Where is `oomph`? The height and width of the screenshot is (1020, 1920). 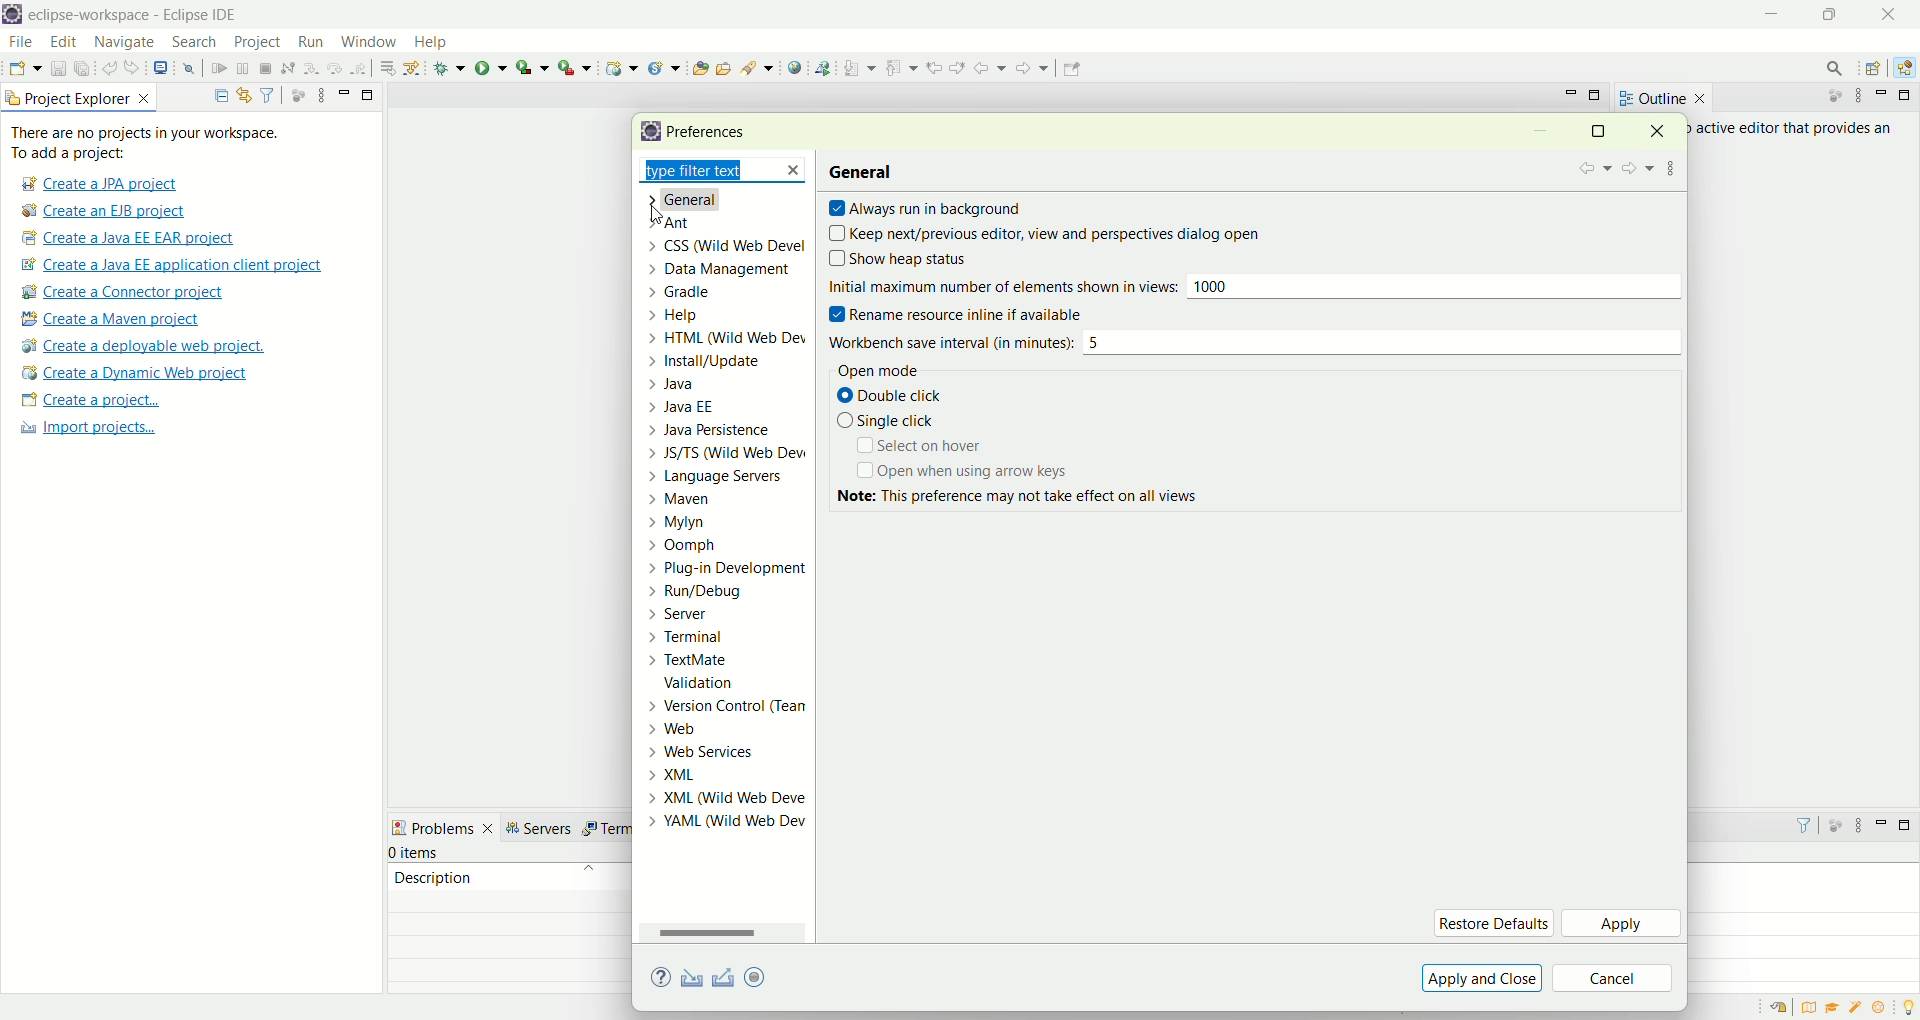 oomph is located at coordinates (727, 547).